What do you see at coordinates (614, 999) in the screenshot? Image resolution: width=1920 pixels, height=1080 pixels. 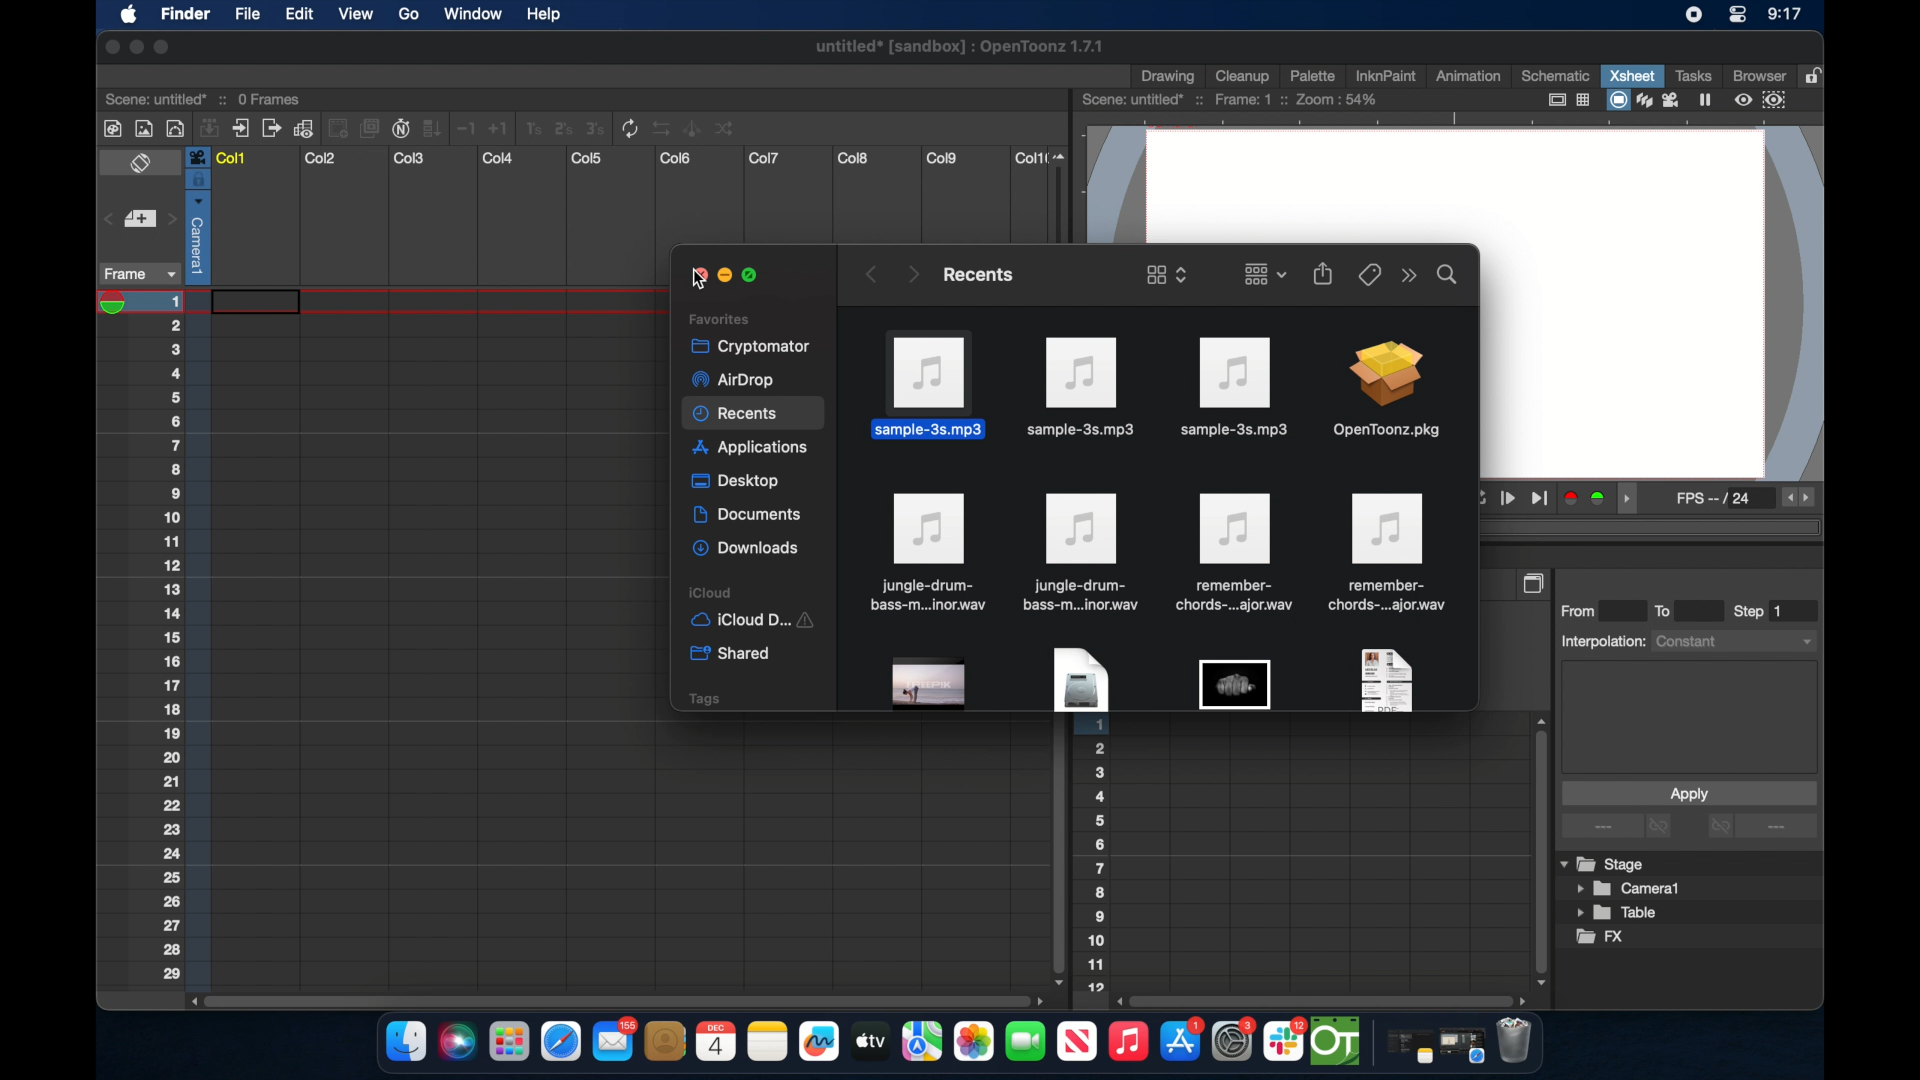 I see `scroll box` at bounding box center [614, 999].